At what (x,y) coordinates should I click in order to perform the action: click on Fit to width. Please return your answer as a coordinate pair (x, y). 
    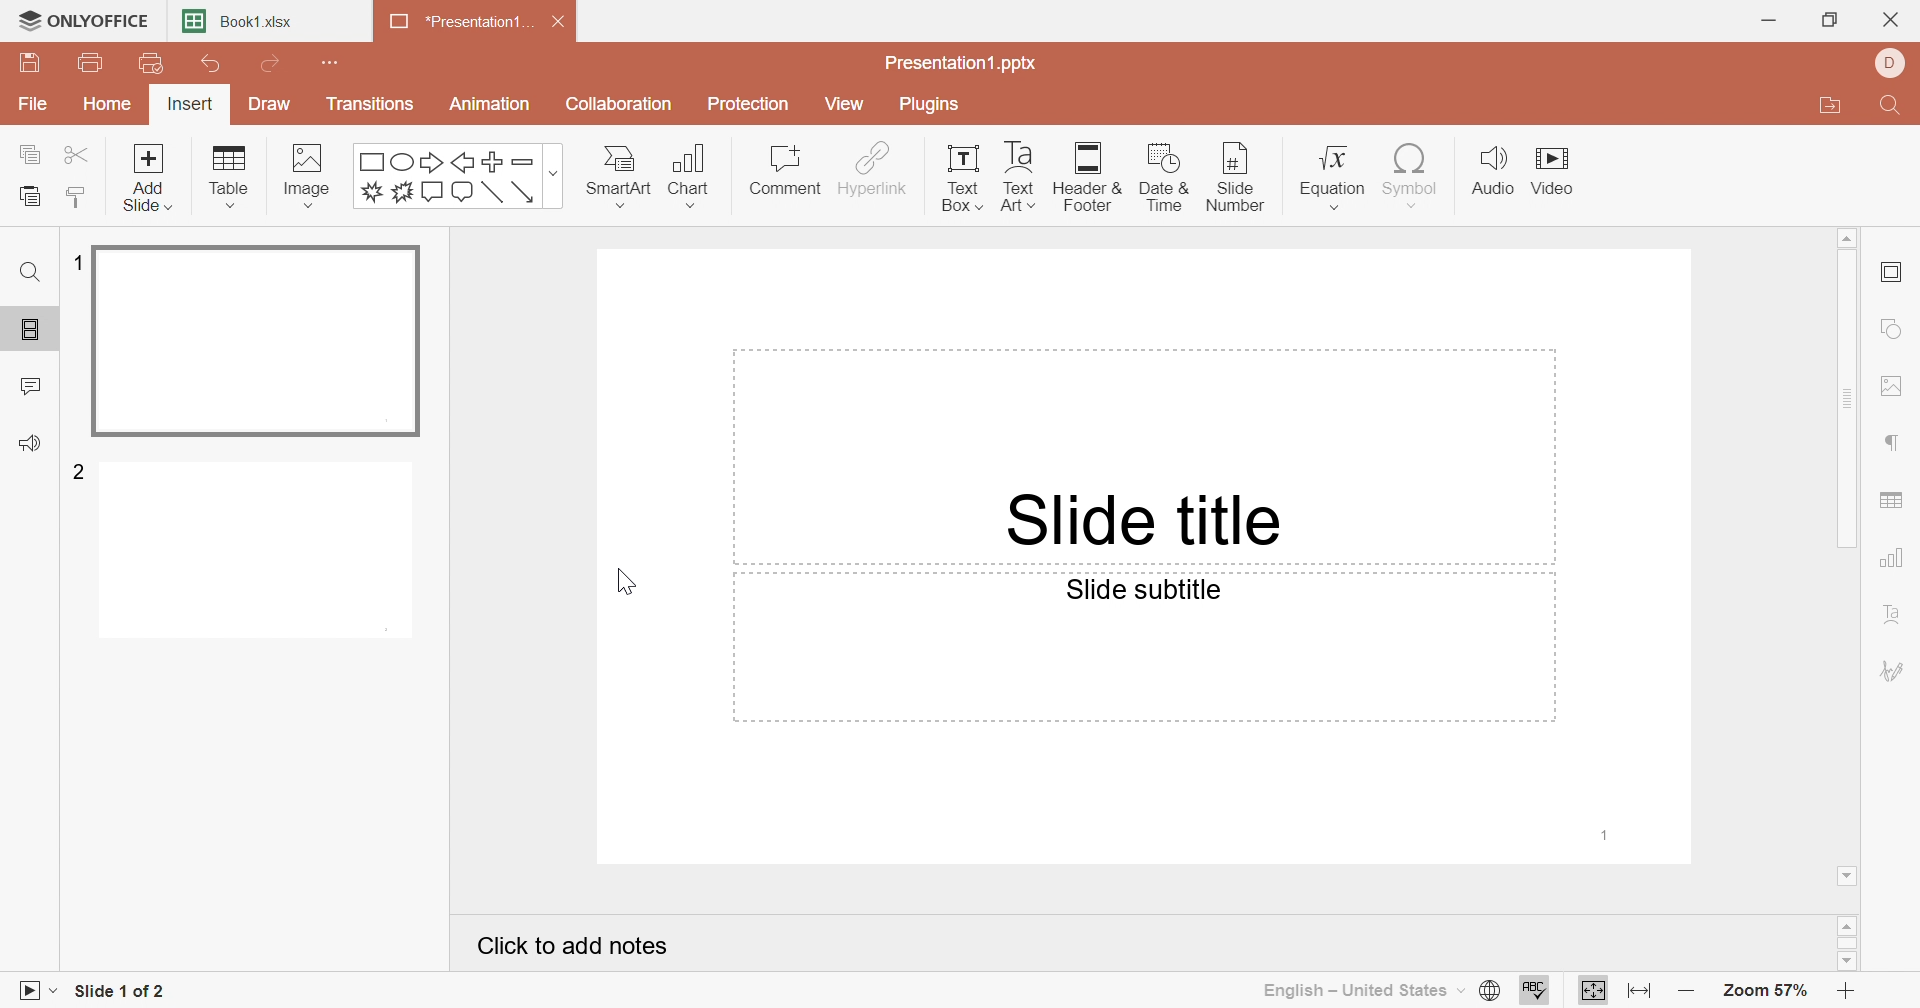
    Looking at the image, I should click on (1641, 991).